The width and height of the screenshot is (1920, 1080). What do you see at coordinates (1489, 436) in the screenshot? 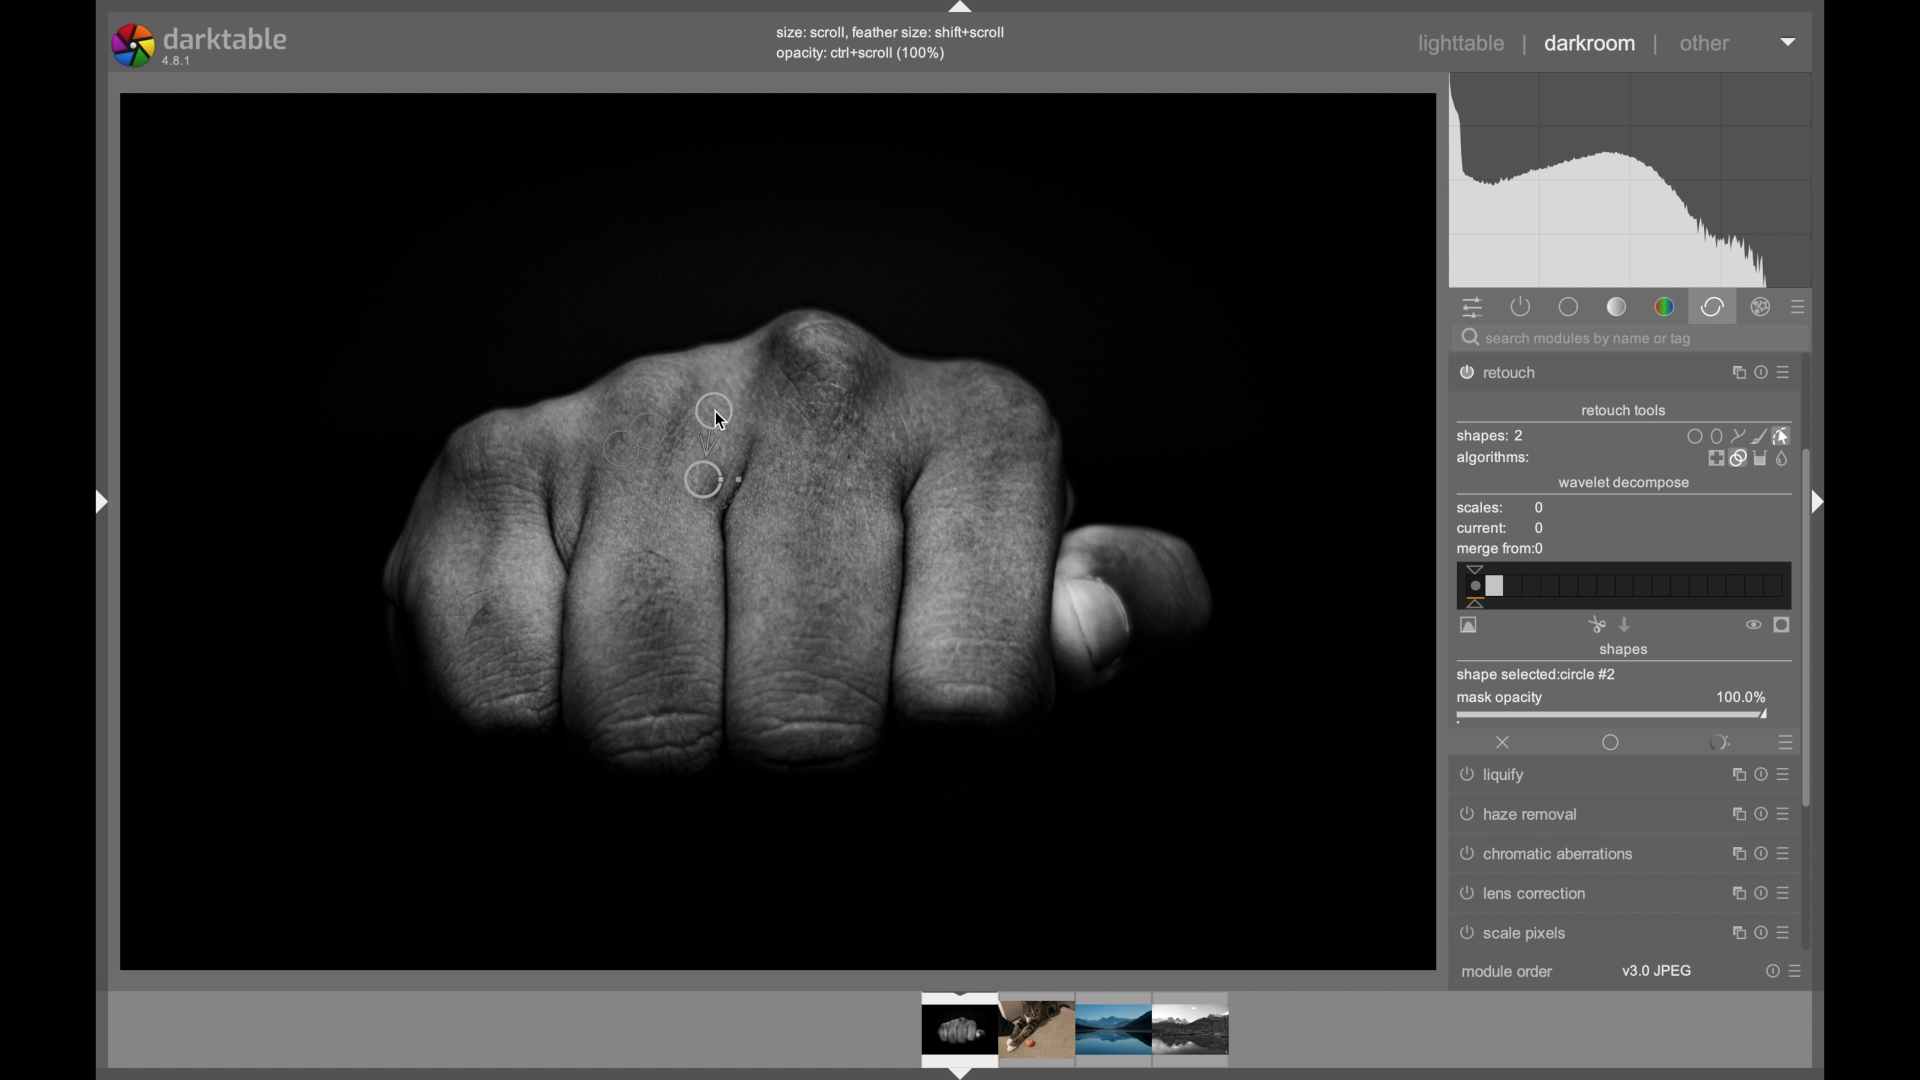
I see `shapes: 1` at bounding box center [1489, 436].